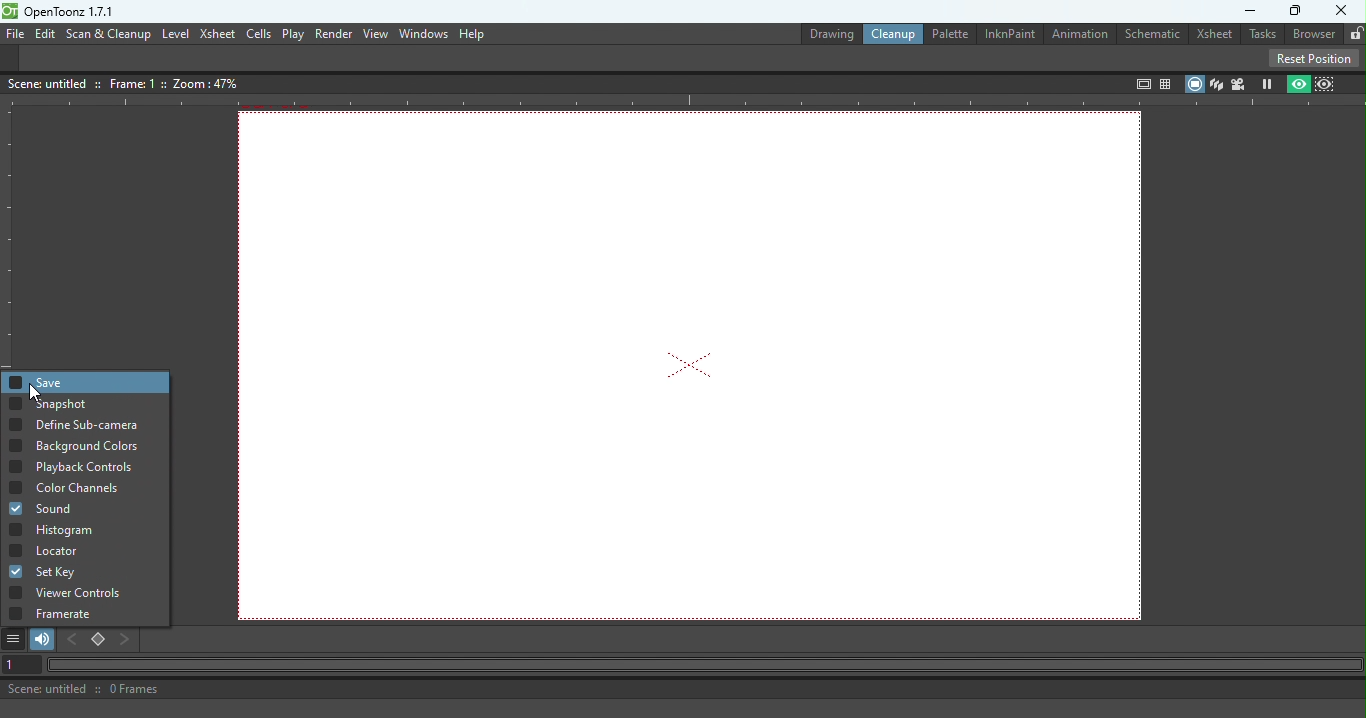 This screenshot has height=718, width=1366. What do you see at coordinates (76, 640) in the screenshot?
I see `Previous key` at bounding box center [76, 640].